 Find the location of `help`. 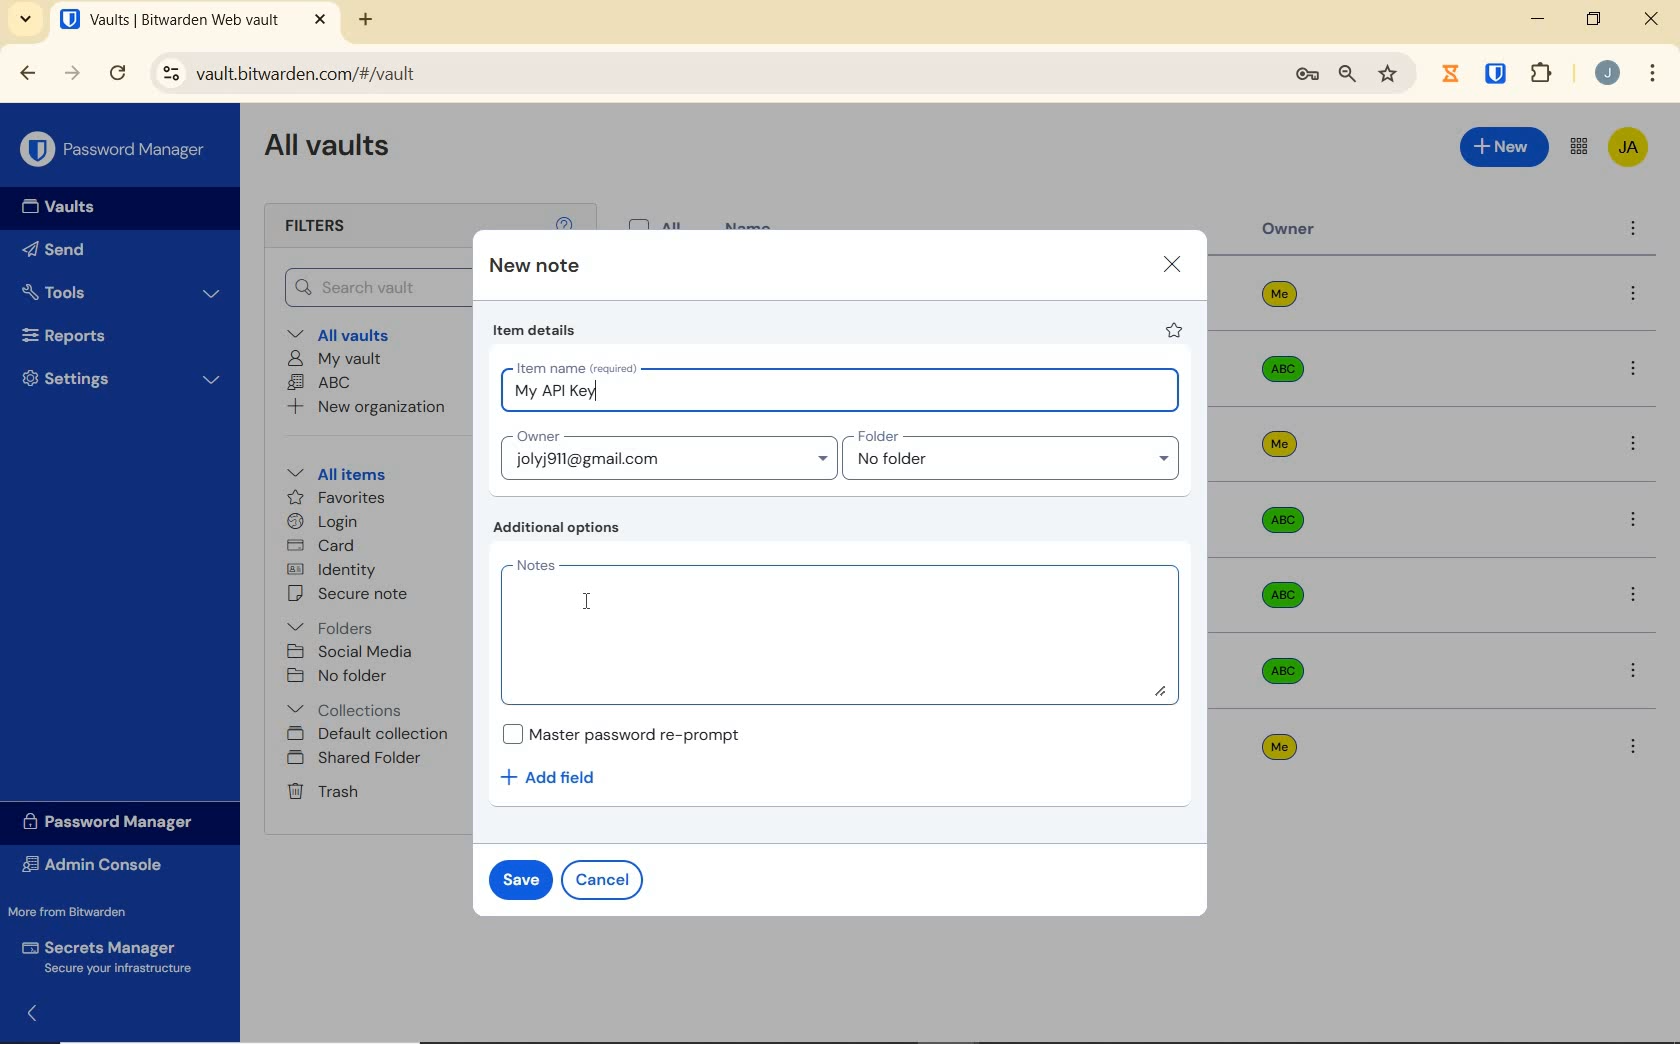

help is located at coordinates (564, 221).